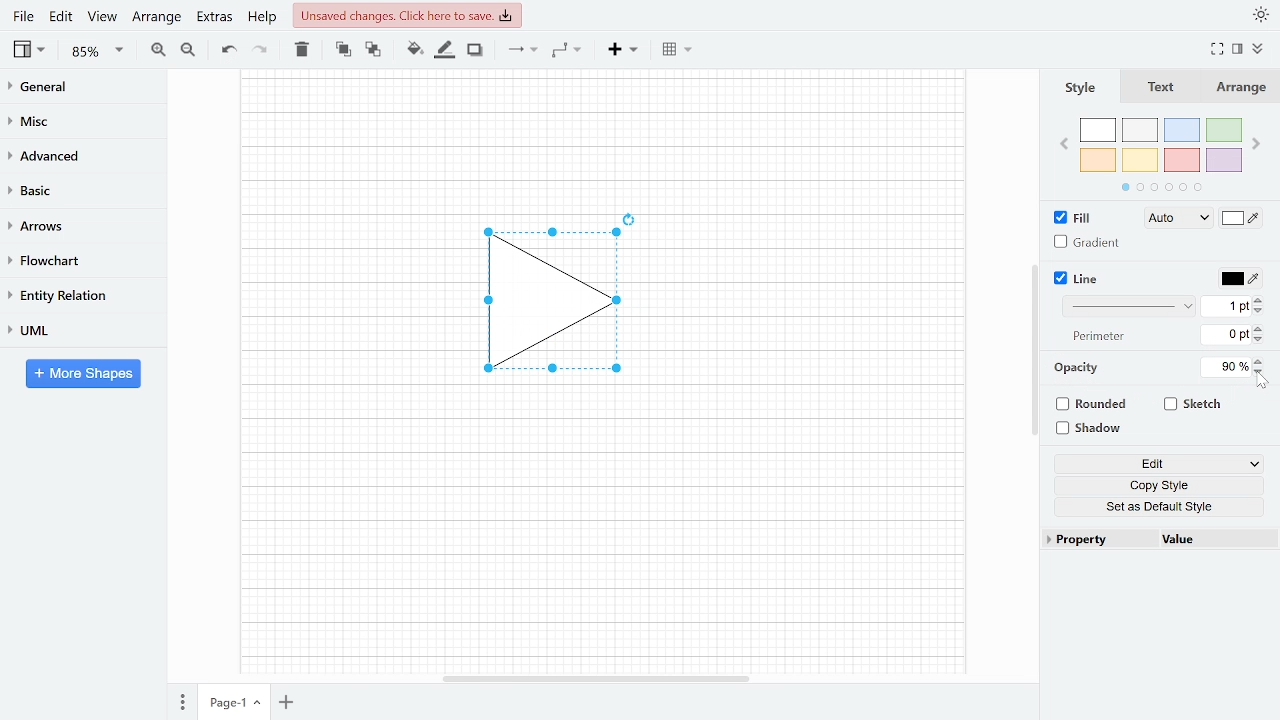  Describe the element at coordinates (601, 535) in the screenshot. I see `workspace` at that location.